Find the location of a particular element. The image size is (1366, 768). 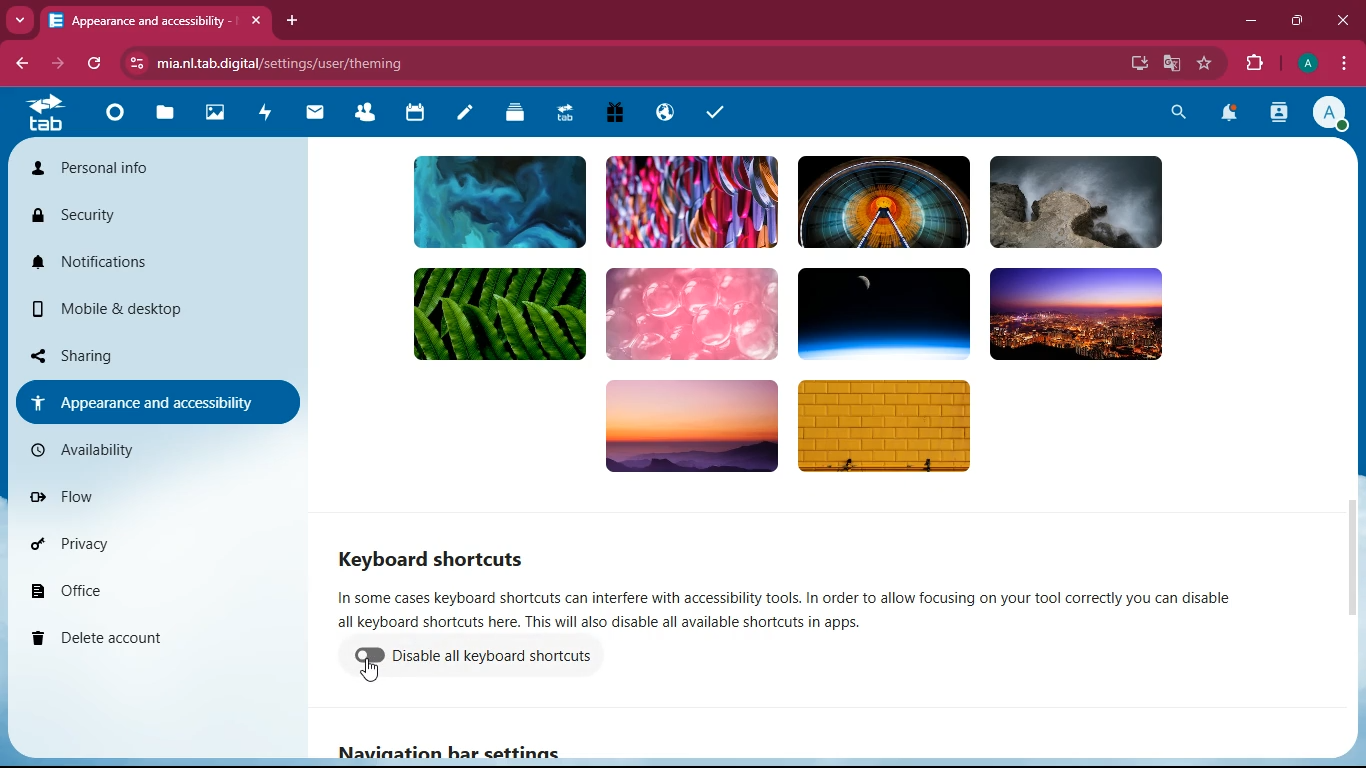

images is located at coordinates (215, 113).